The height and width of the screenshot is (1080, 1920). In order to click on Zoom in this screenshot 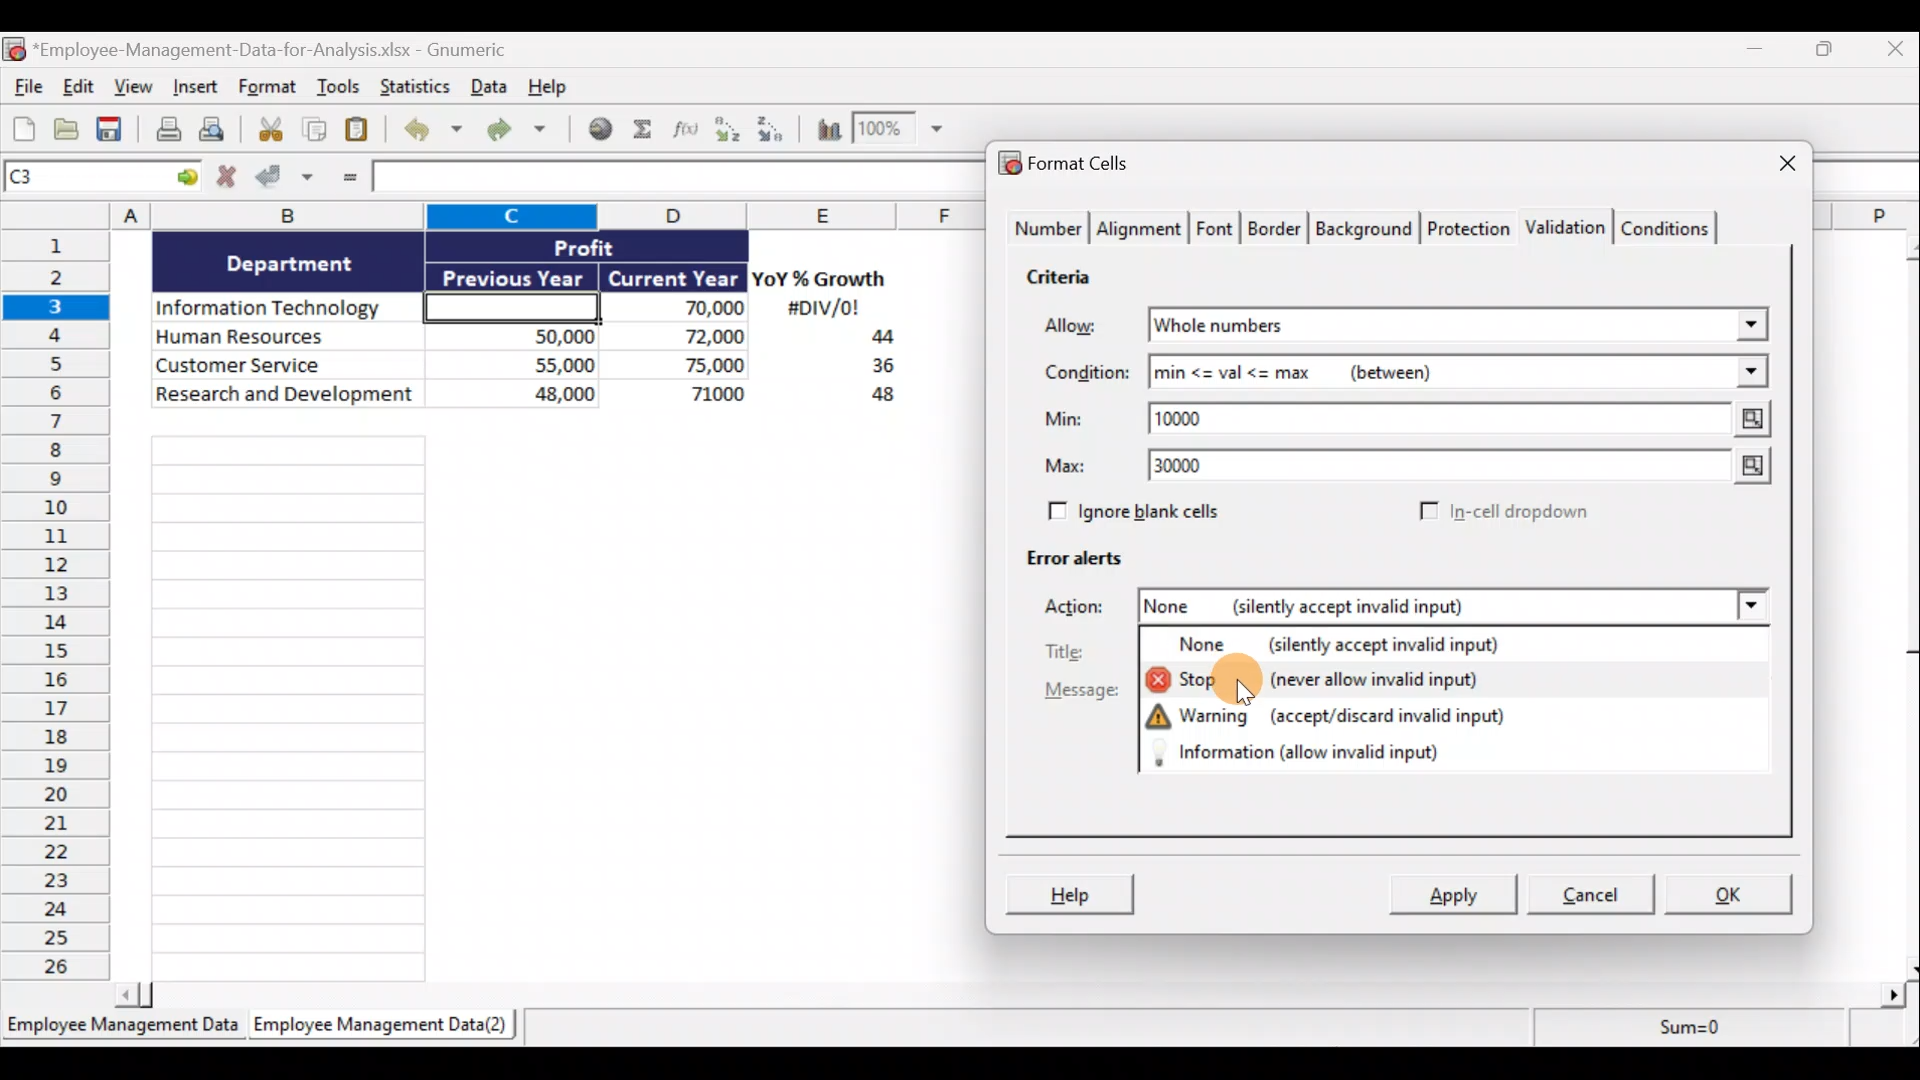, I will do `click(903, 133)`.